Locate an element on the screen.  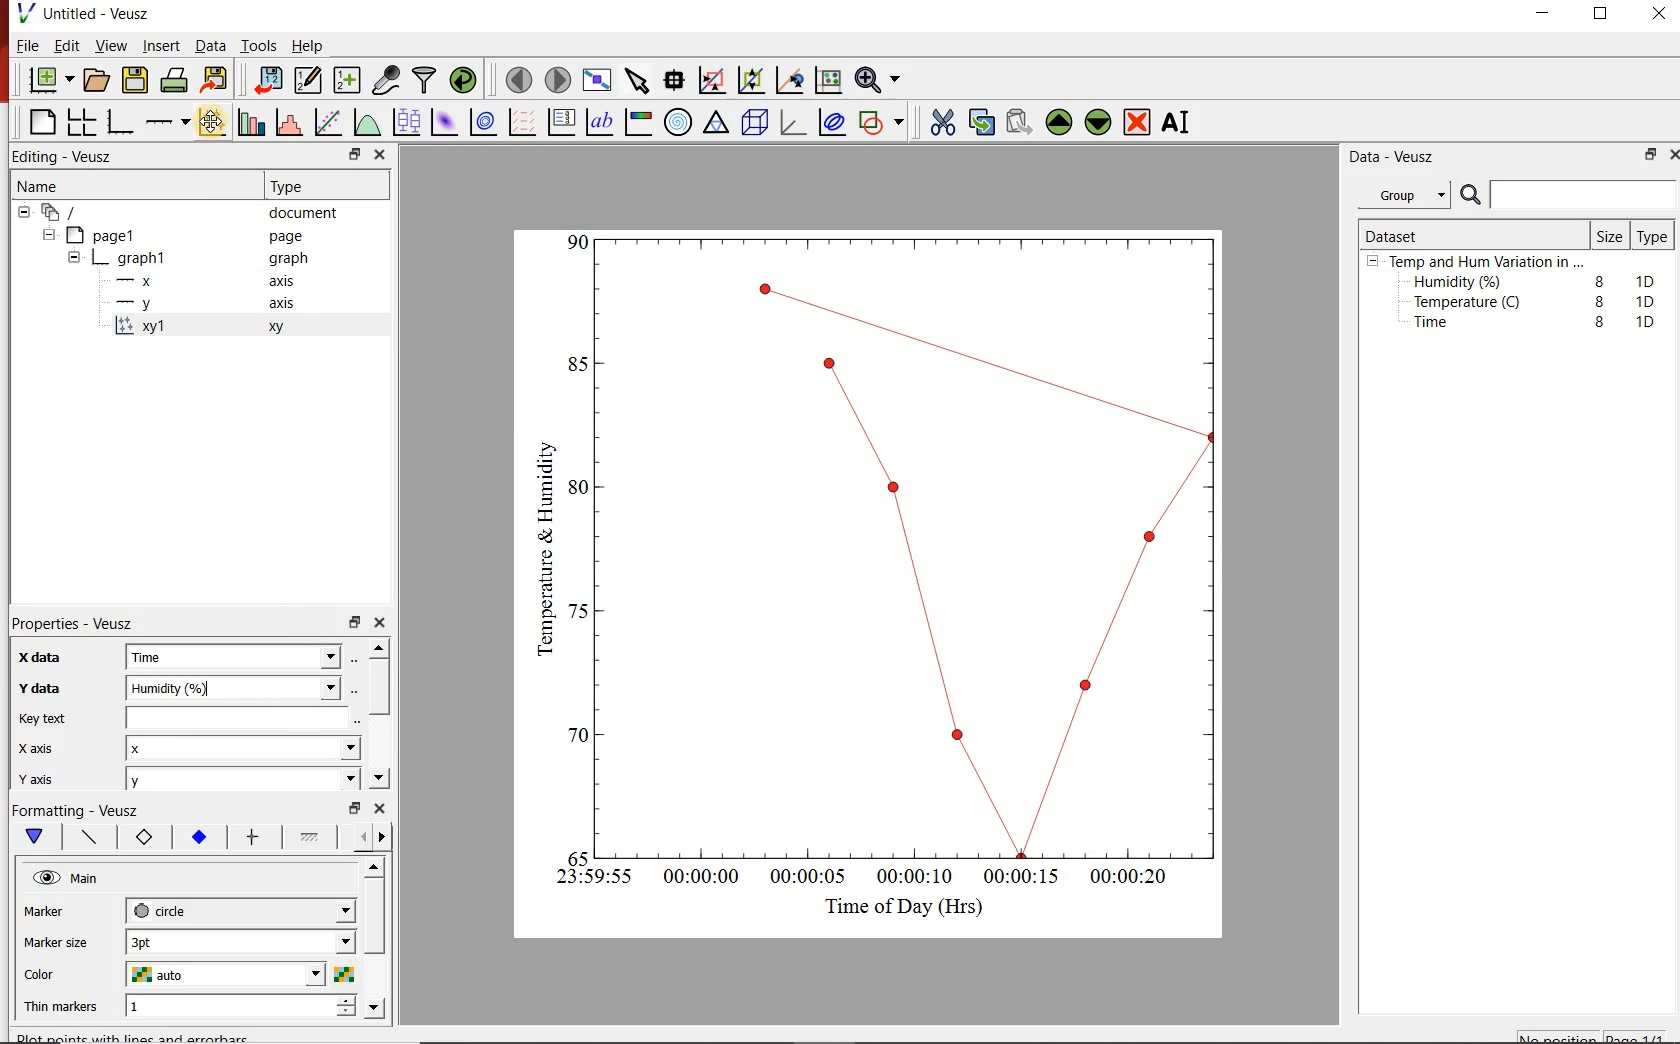
marker border is located at coordinates (145, 840).